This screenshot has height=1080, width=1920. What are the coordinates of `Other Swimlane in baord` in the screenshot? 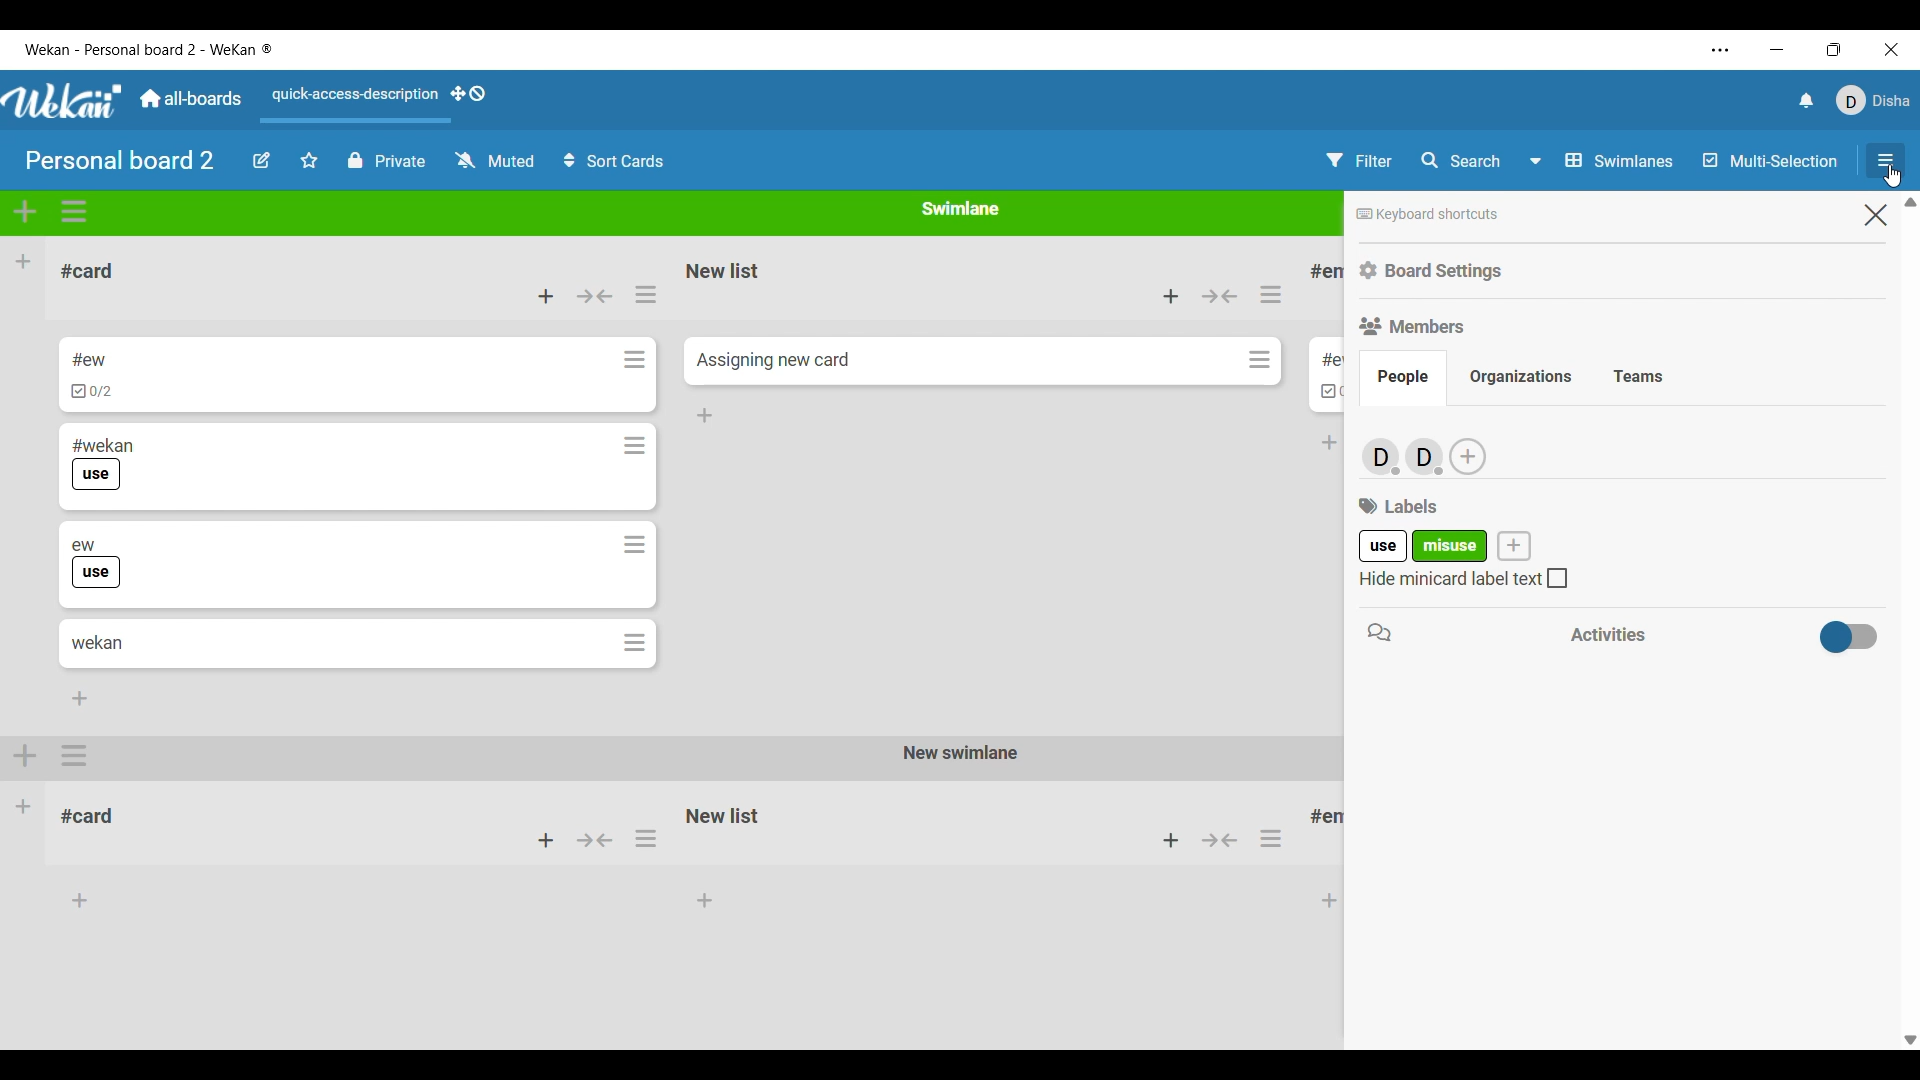 It's located at (674, 827).